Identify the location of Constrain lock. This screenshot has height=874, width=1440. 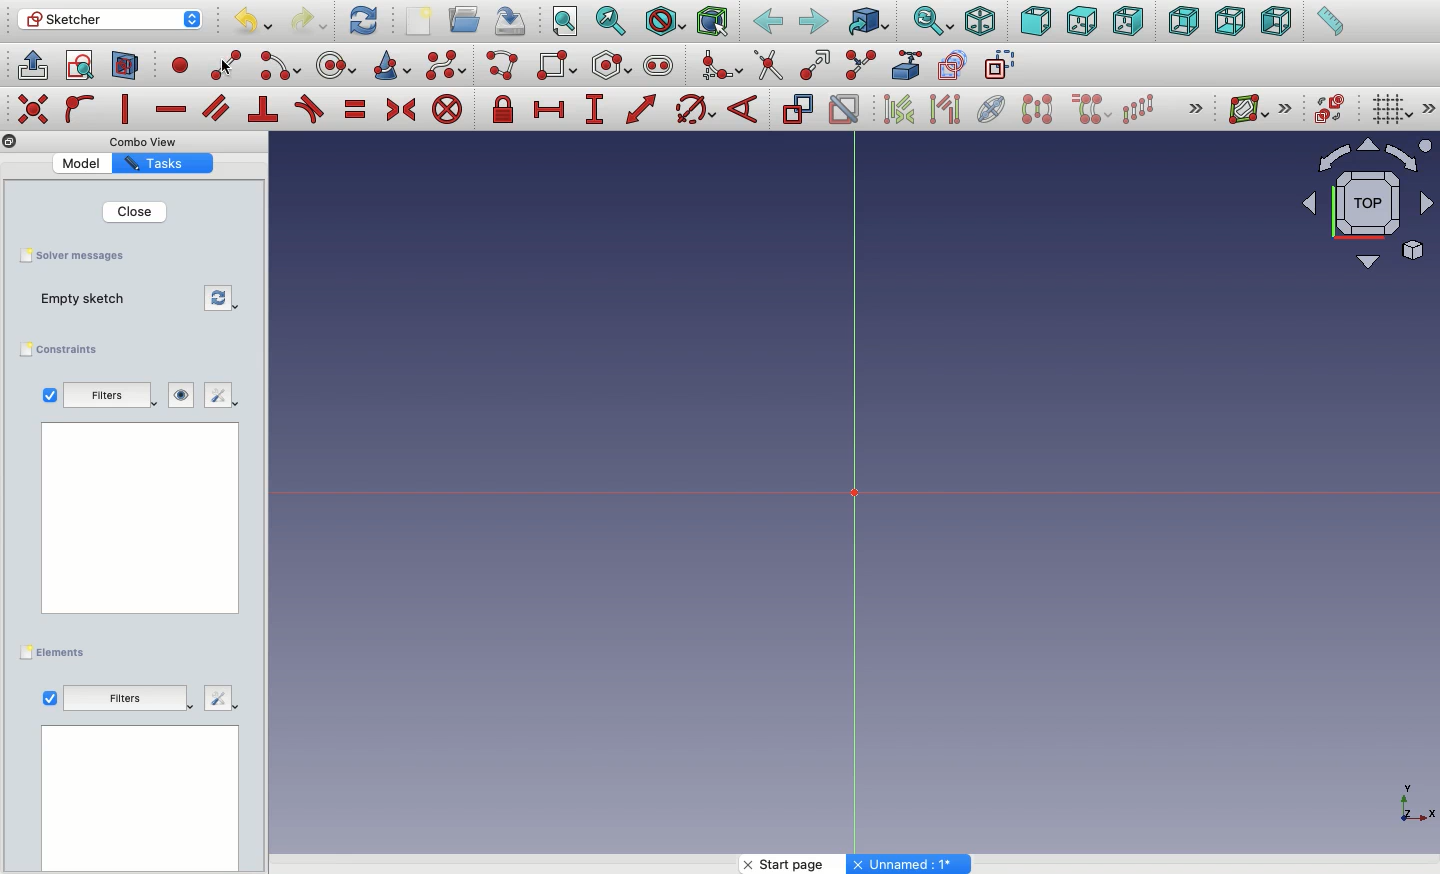
(506, 109).